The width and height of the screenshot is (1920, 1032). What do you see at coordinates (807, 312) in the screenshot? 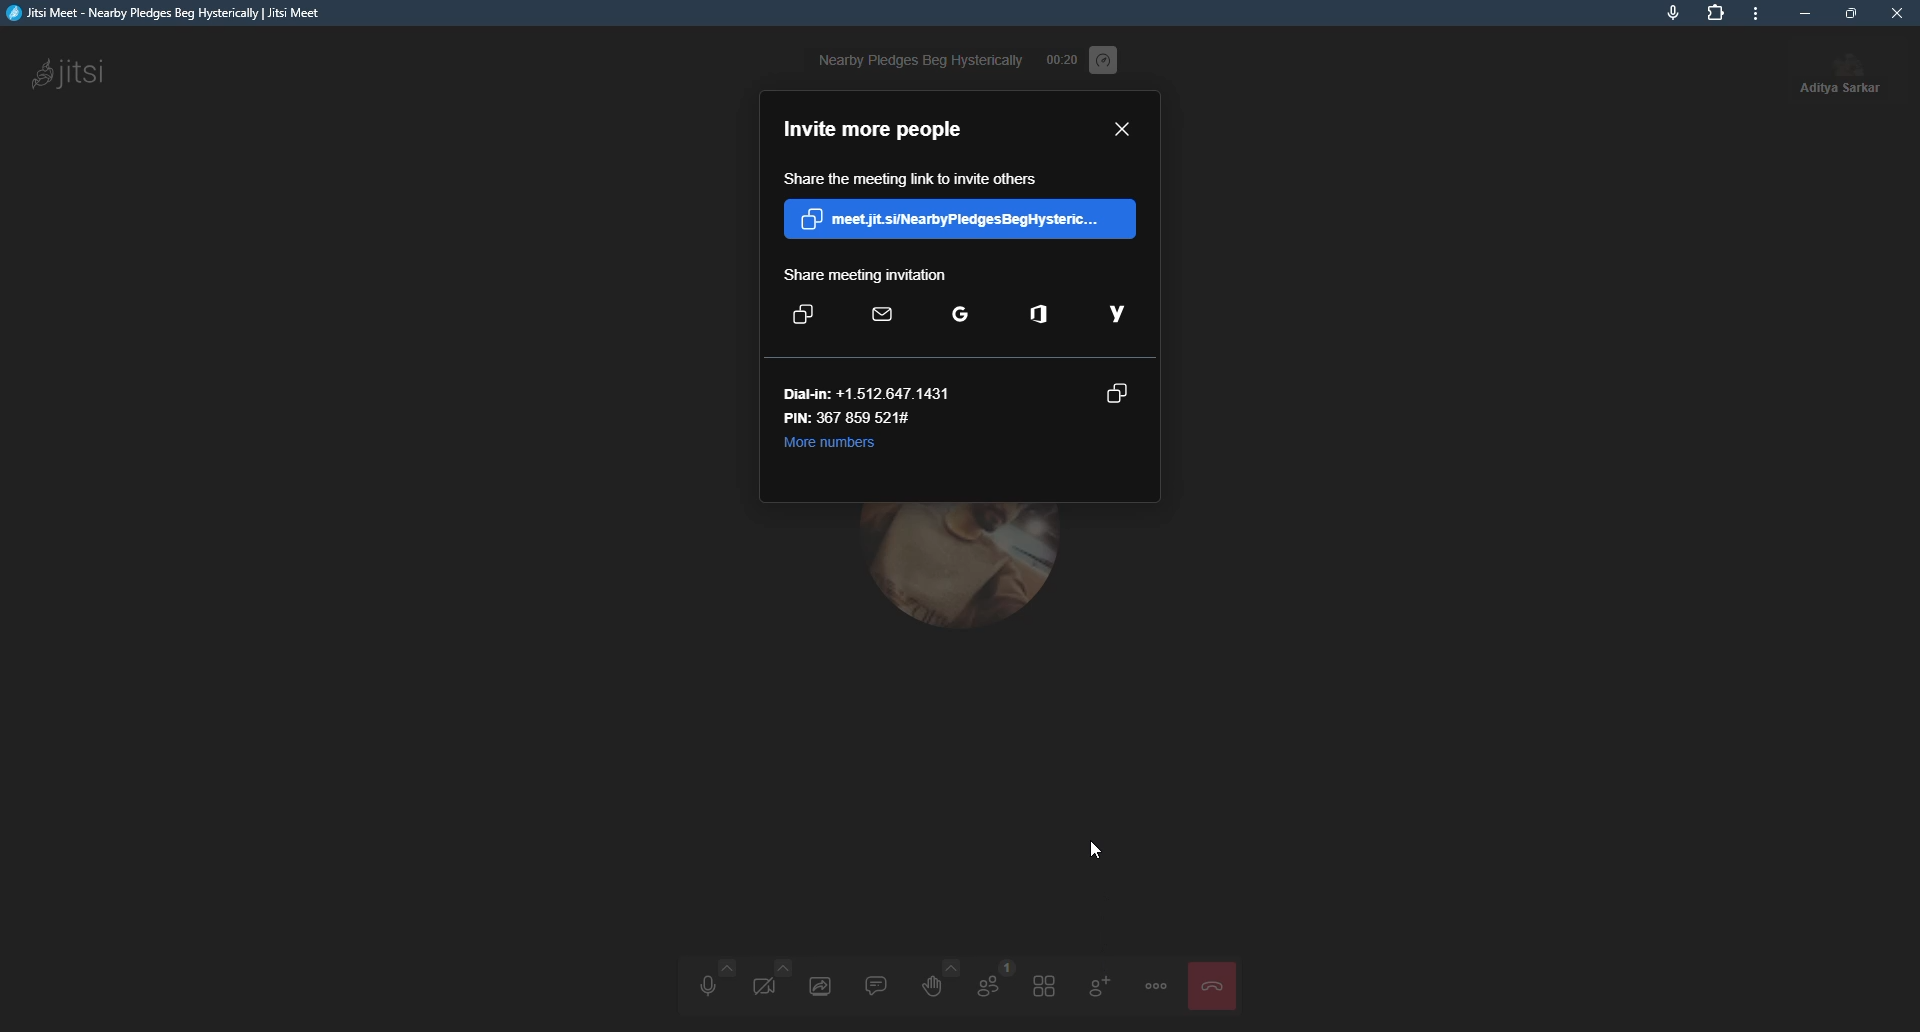
I see `copy` at bounding box center [807, 312].